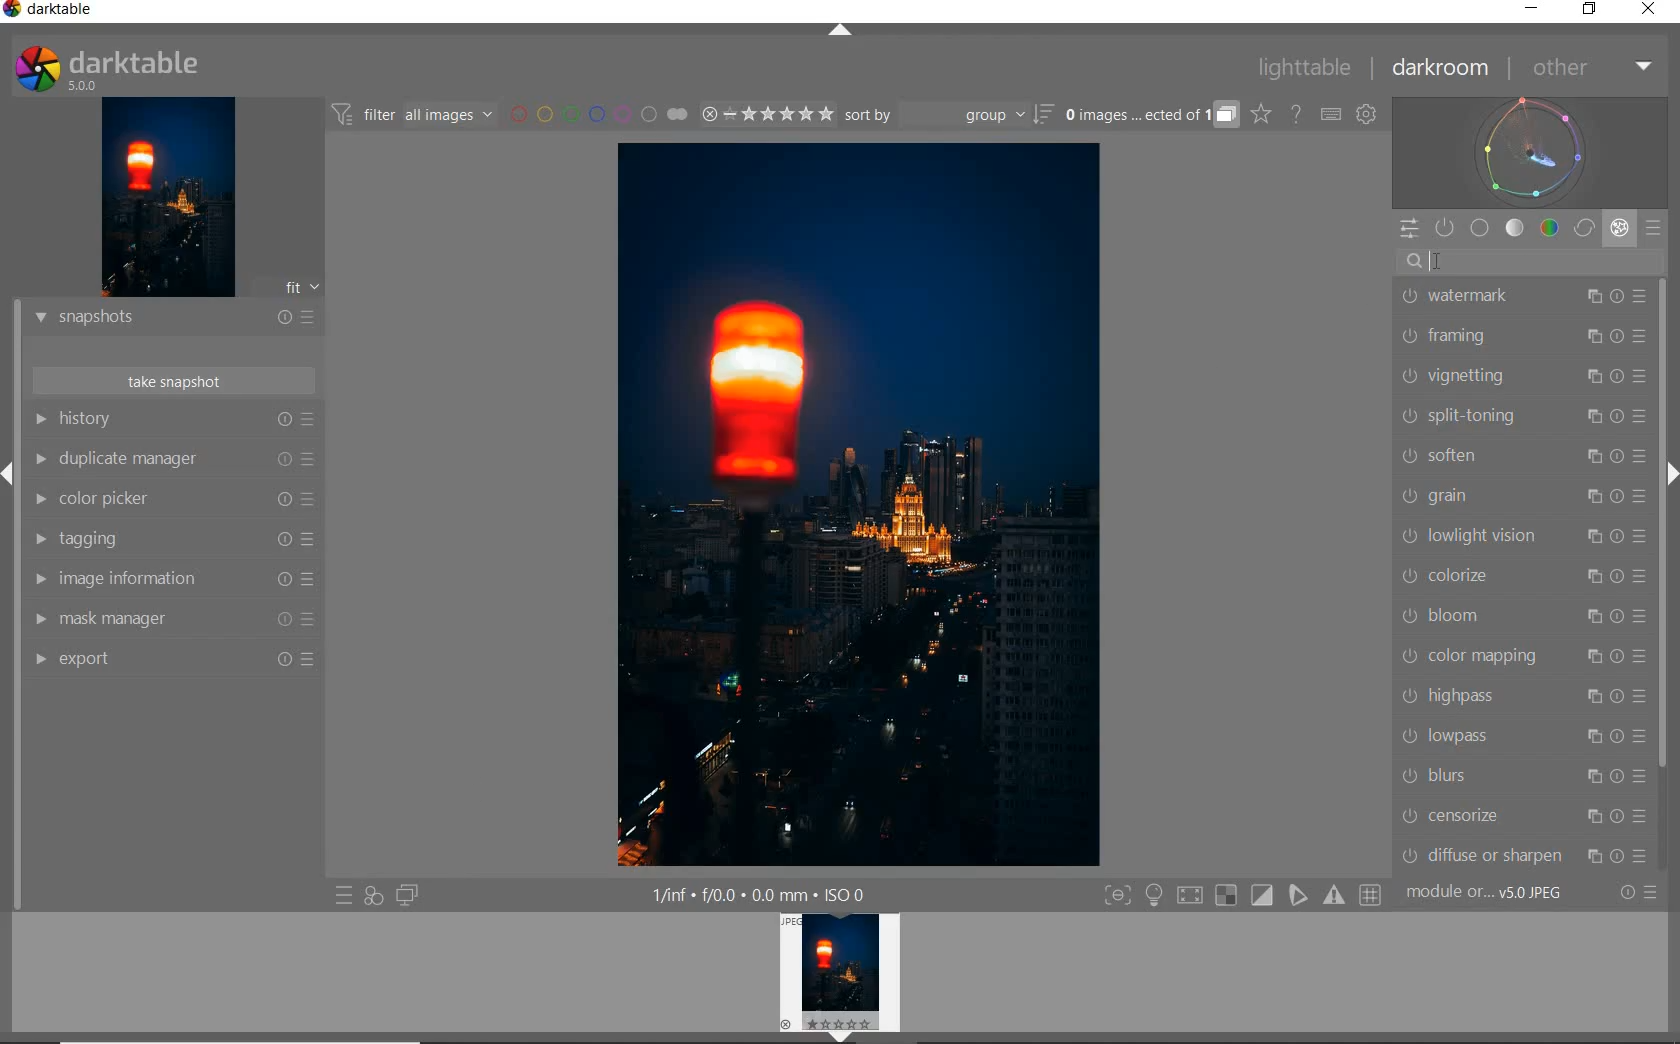 The image size is (1680, 1044). I want to click on IMAGE PREVIEW, so click(843, 978).